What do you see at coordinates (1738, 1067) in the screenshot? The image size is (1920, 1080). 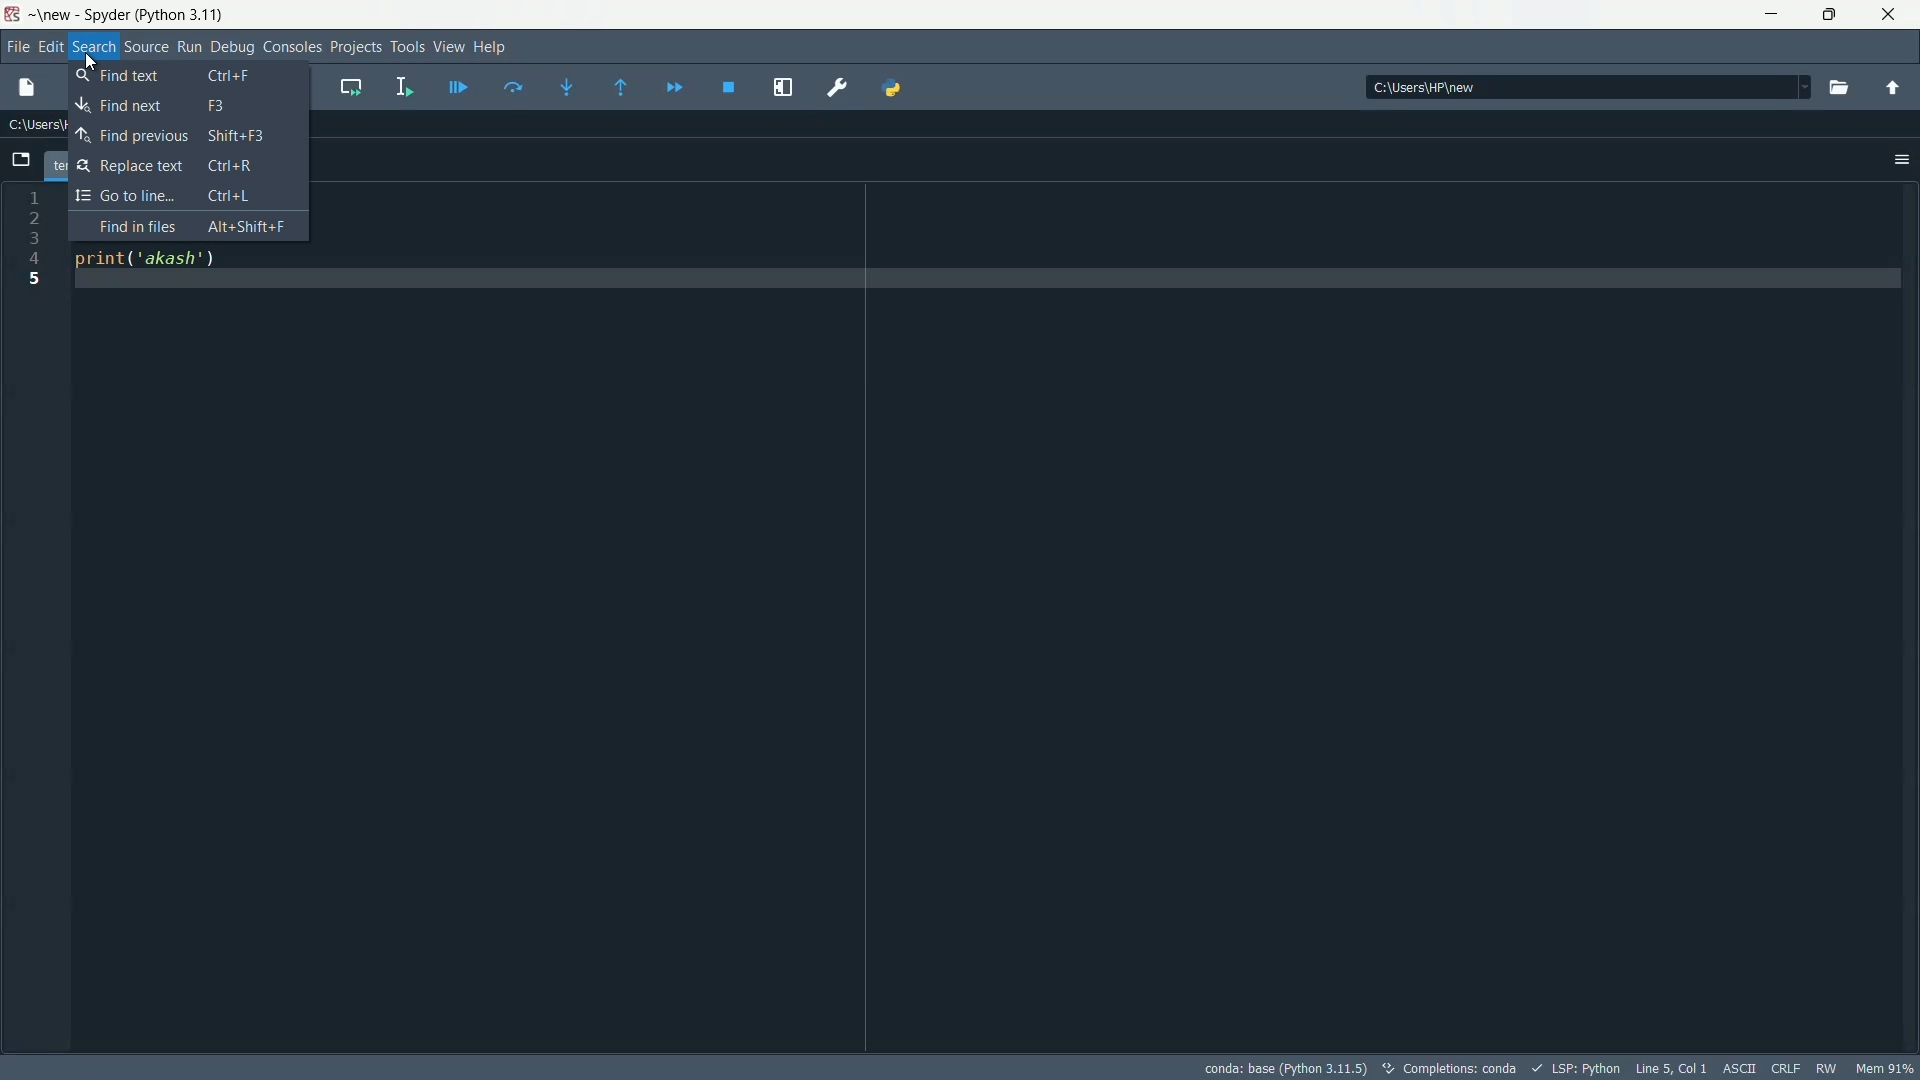 I see `ASCII` at bounding box center [1738, 1067].